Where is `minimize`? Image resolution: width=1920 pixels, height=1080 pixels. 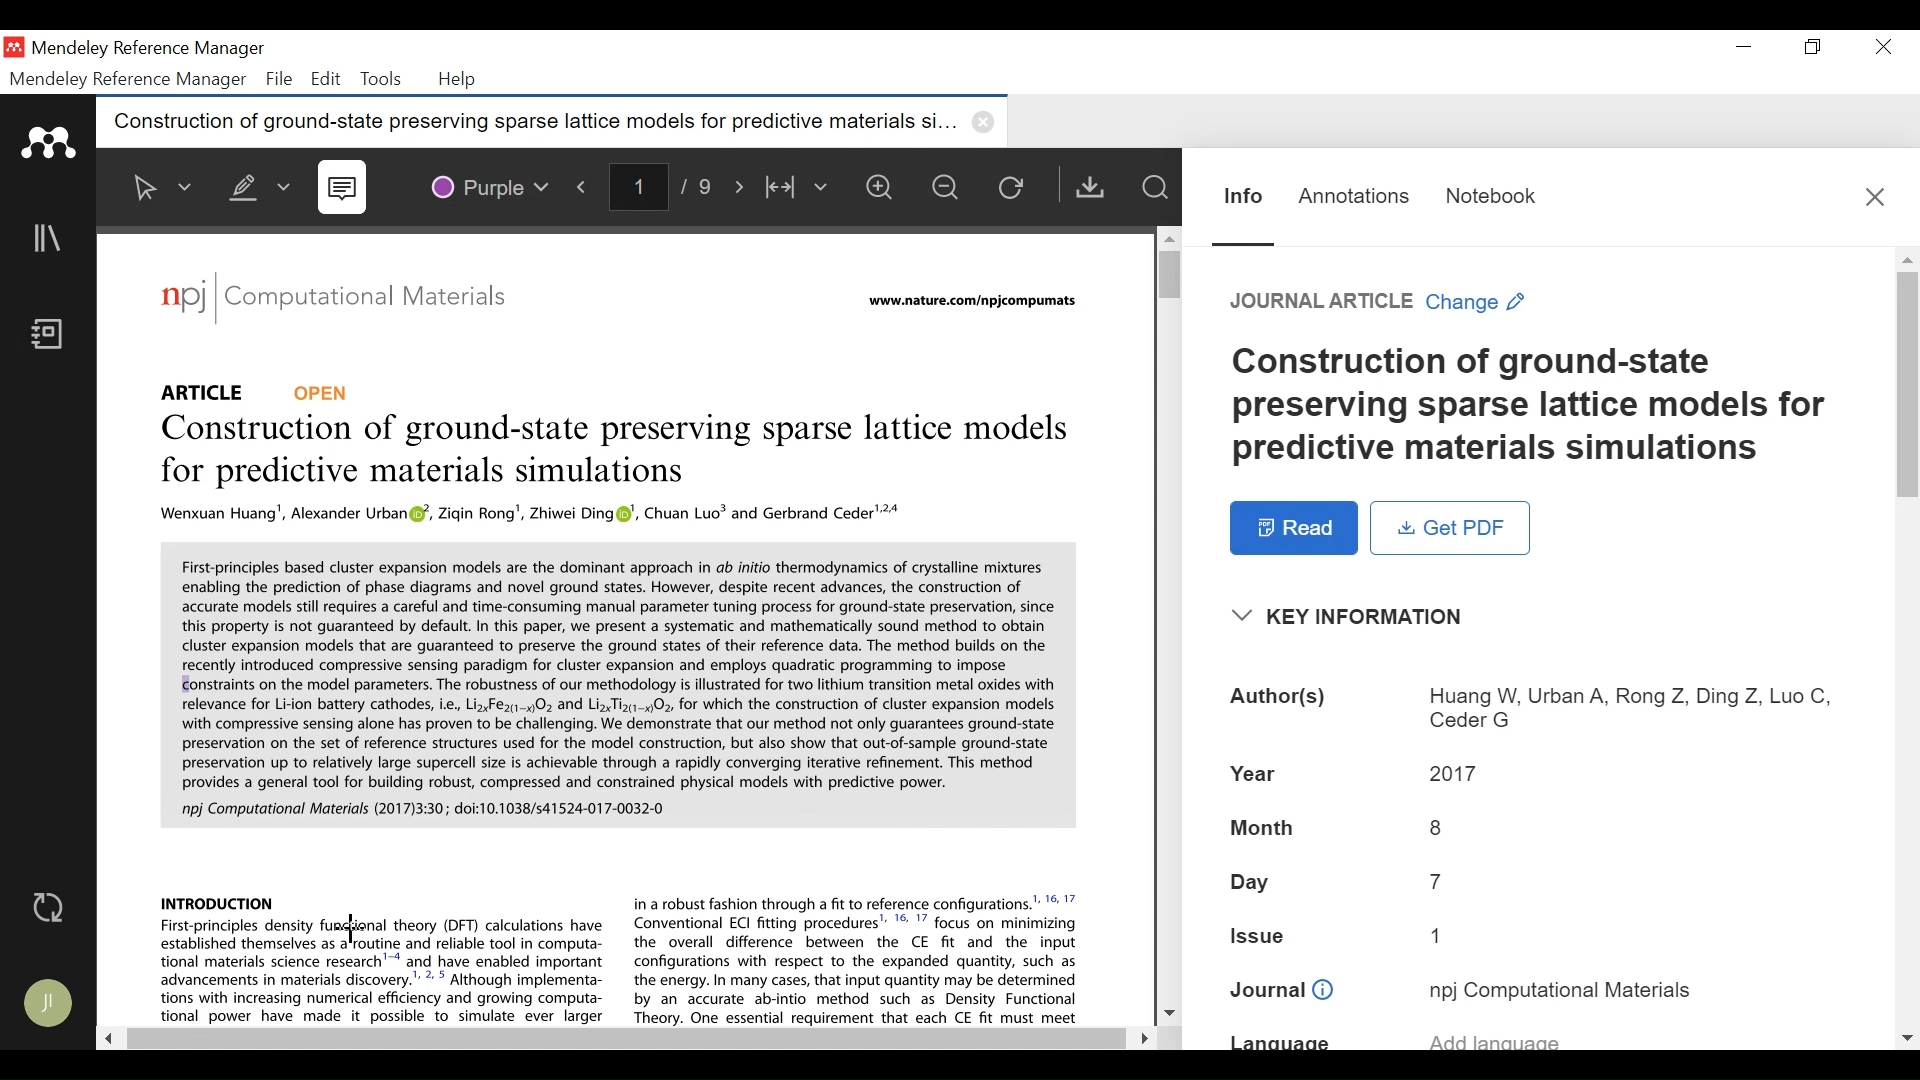 minimize is located at coordinates (1745, 48).